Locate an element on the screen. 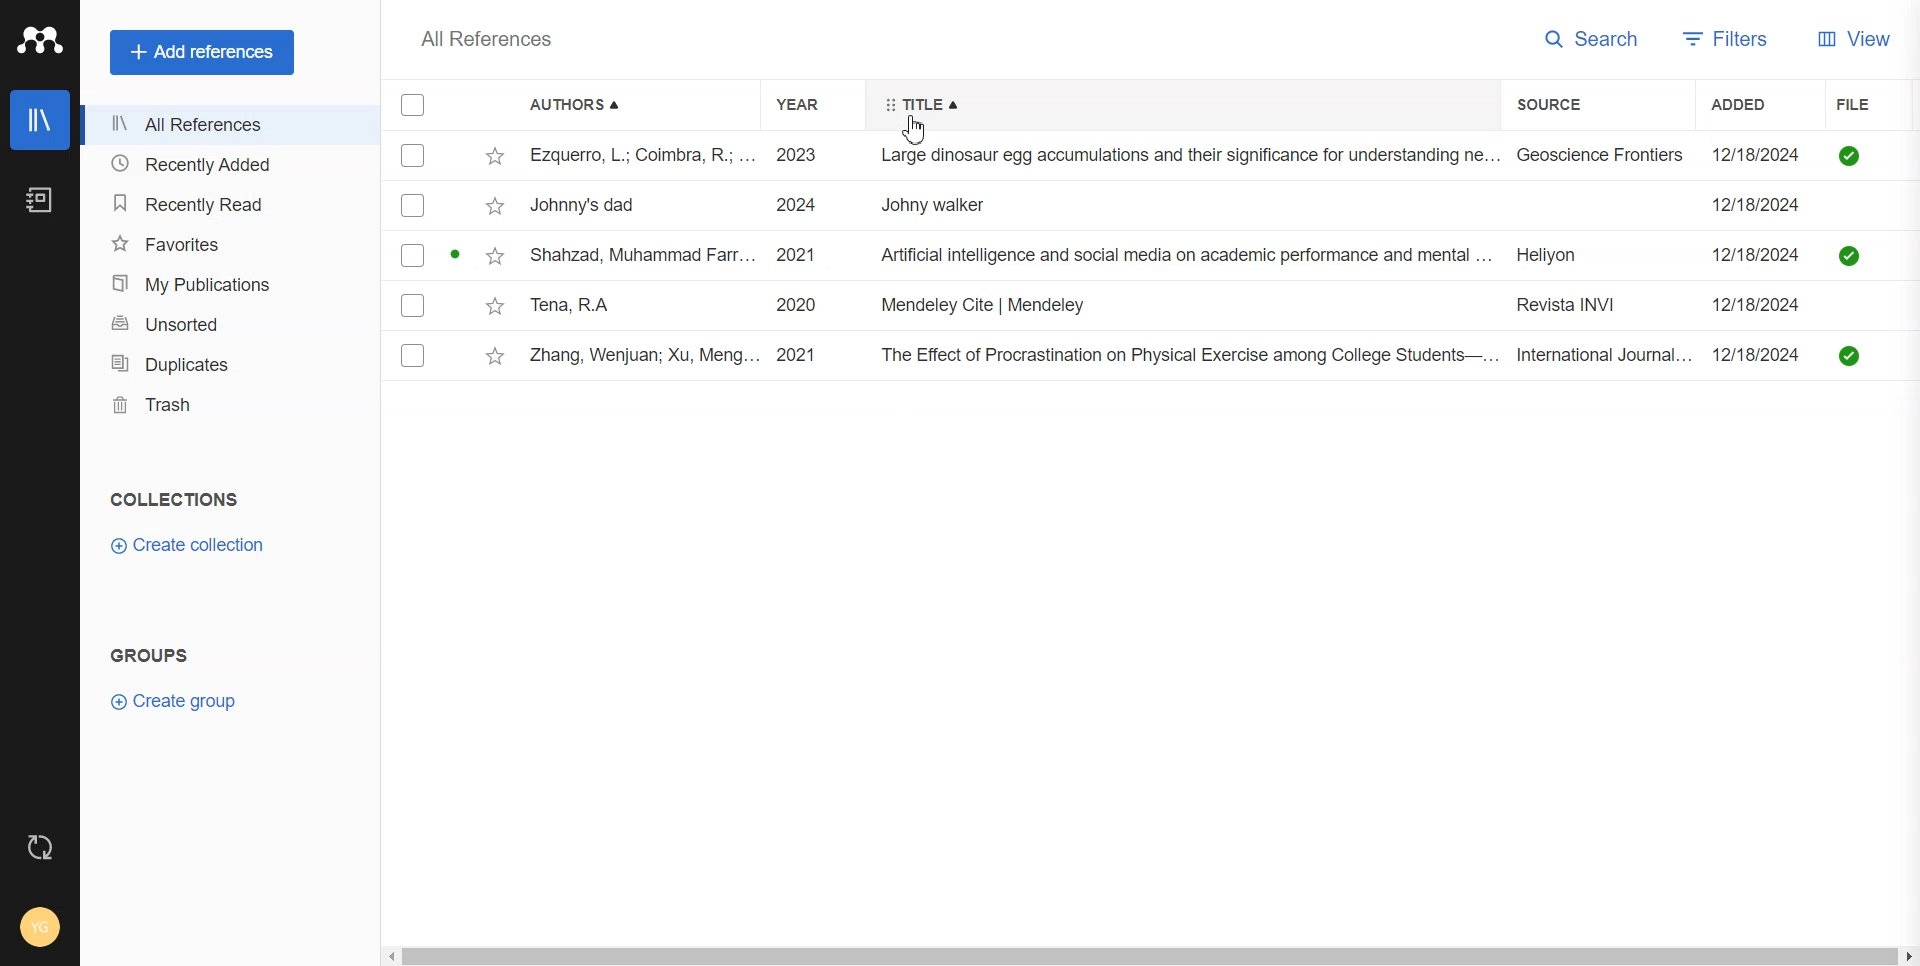 This screenshot has width=1920, height=966. File is located at coordinates (1224, 306).